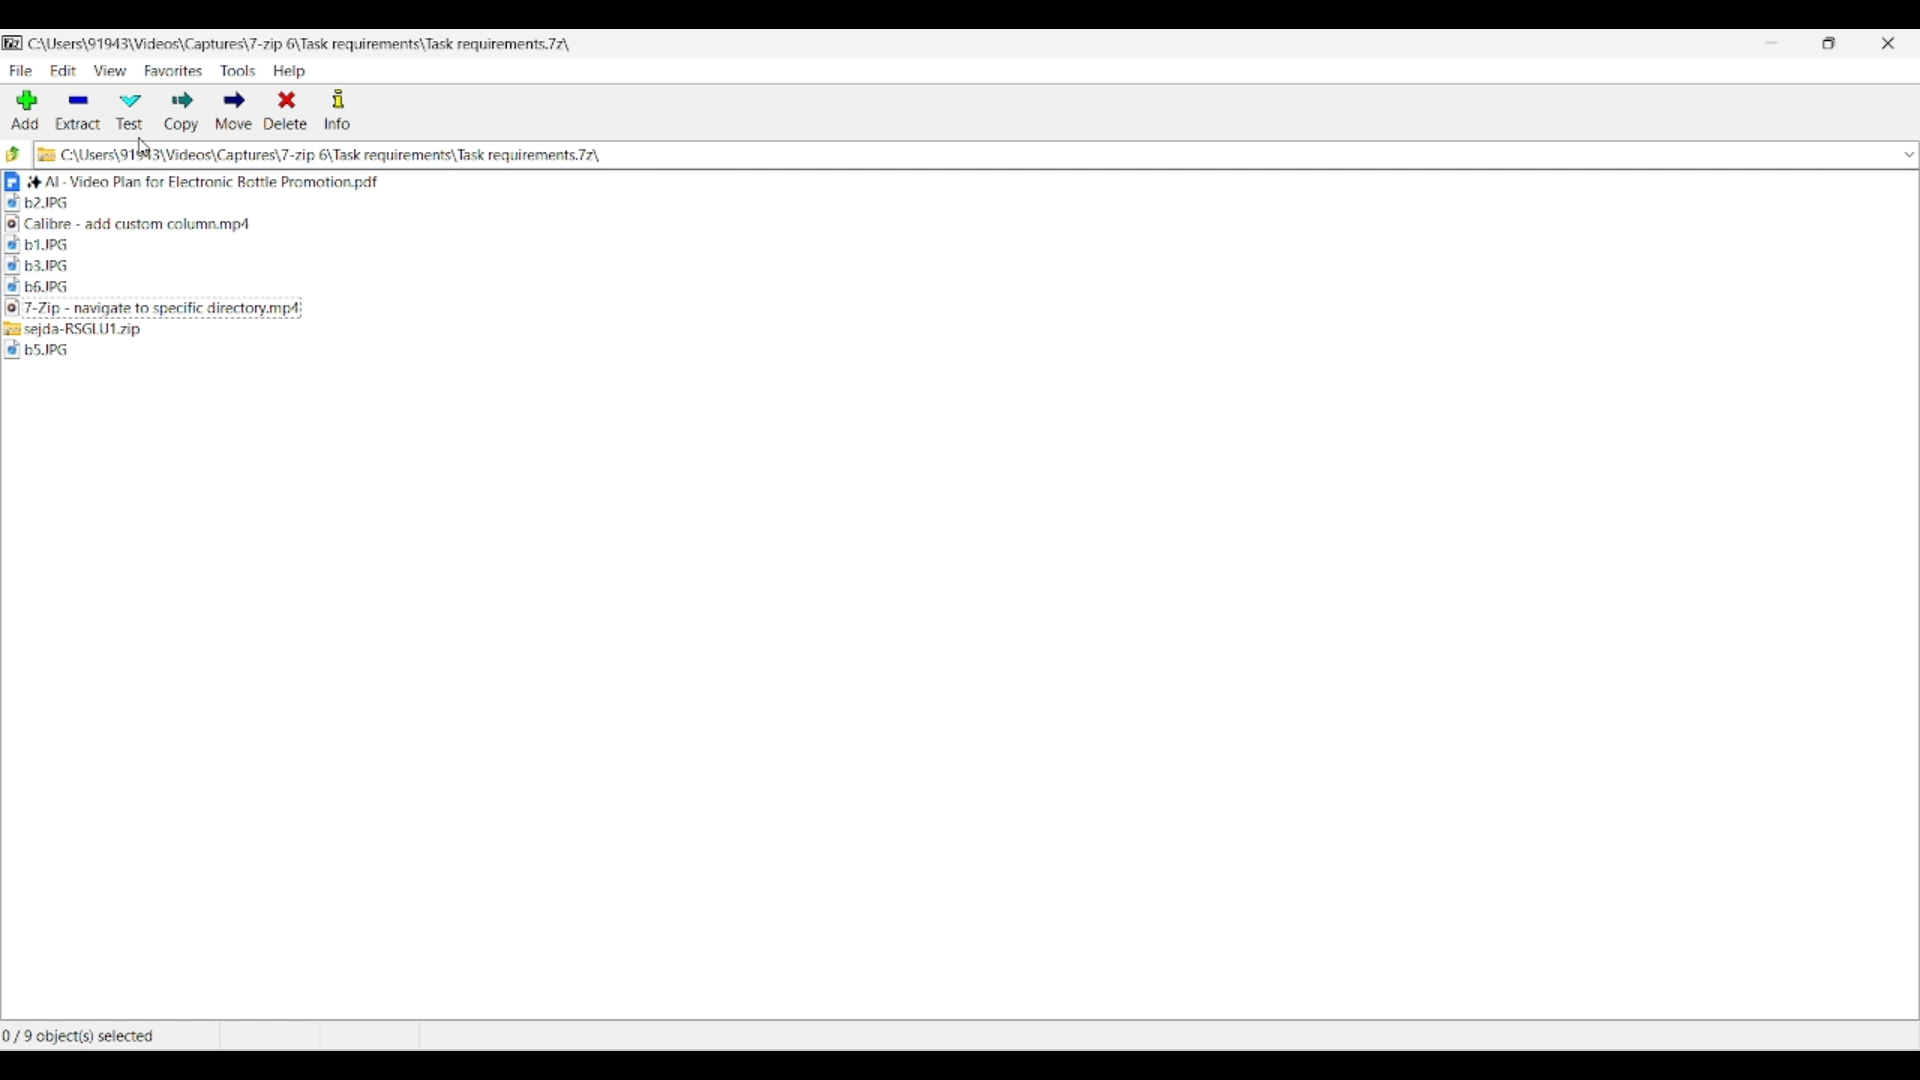 The width and height of the screenshot is (1920, 1080). I want to click on file 3 and type, so click(548, 227).